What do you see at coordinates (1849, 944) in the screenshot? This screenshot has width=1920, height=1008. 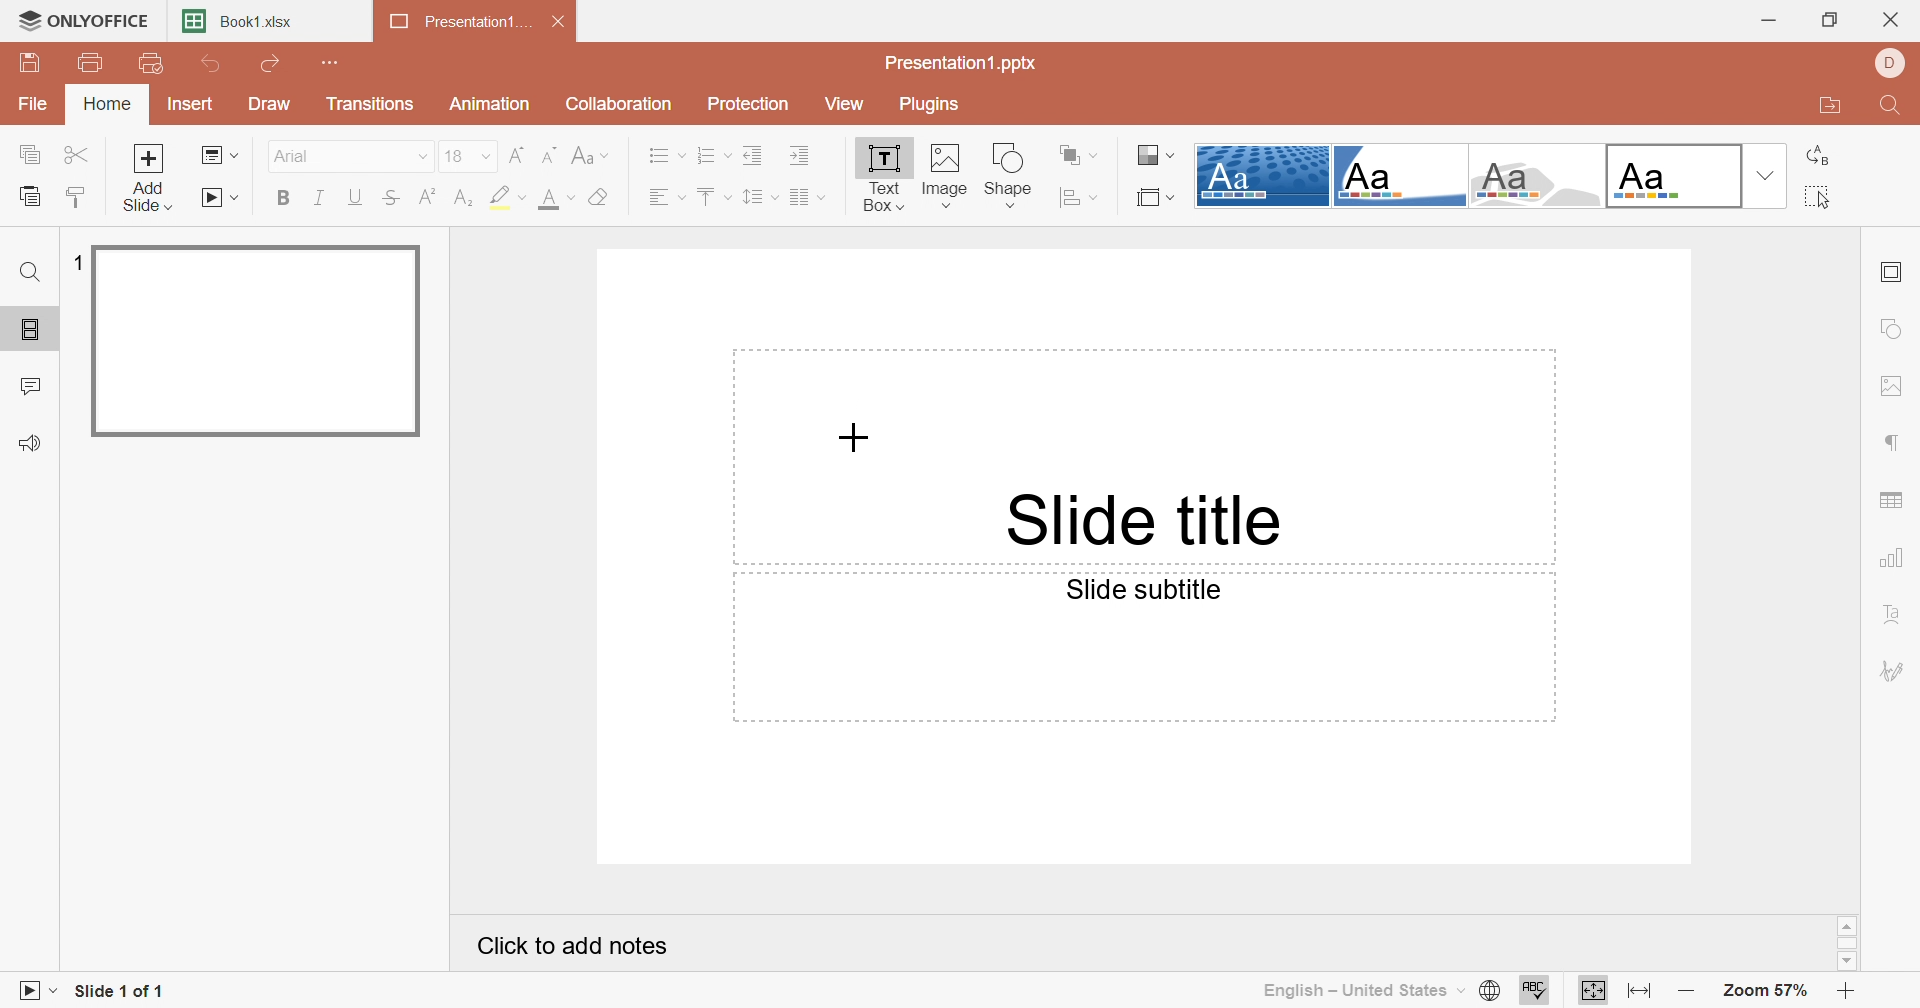 I see `Scroll bar` at bounding box center [1849, 944].